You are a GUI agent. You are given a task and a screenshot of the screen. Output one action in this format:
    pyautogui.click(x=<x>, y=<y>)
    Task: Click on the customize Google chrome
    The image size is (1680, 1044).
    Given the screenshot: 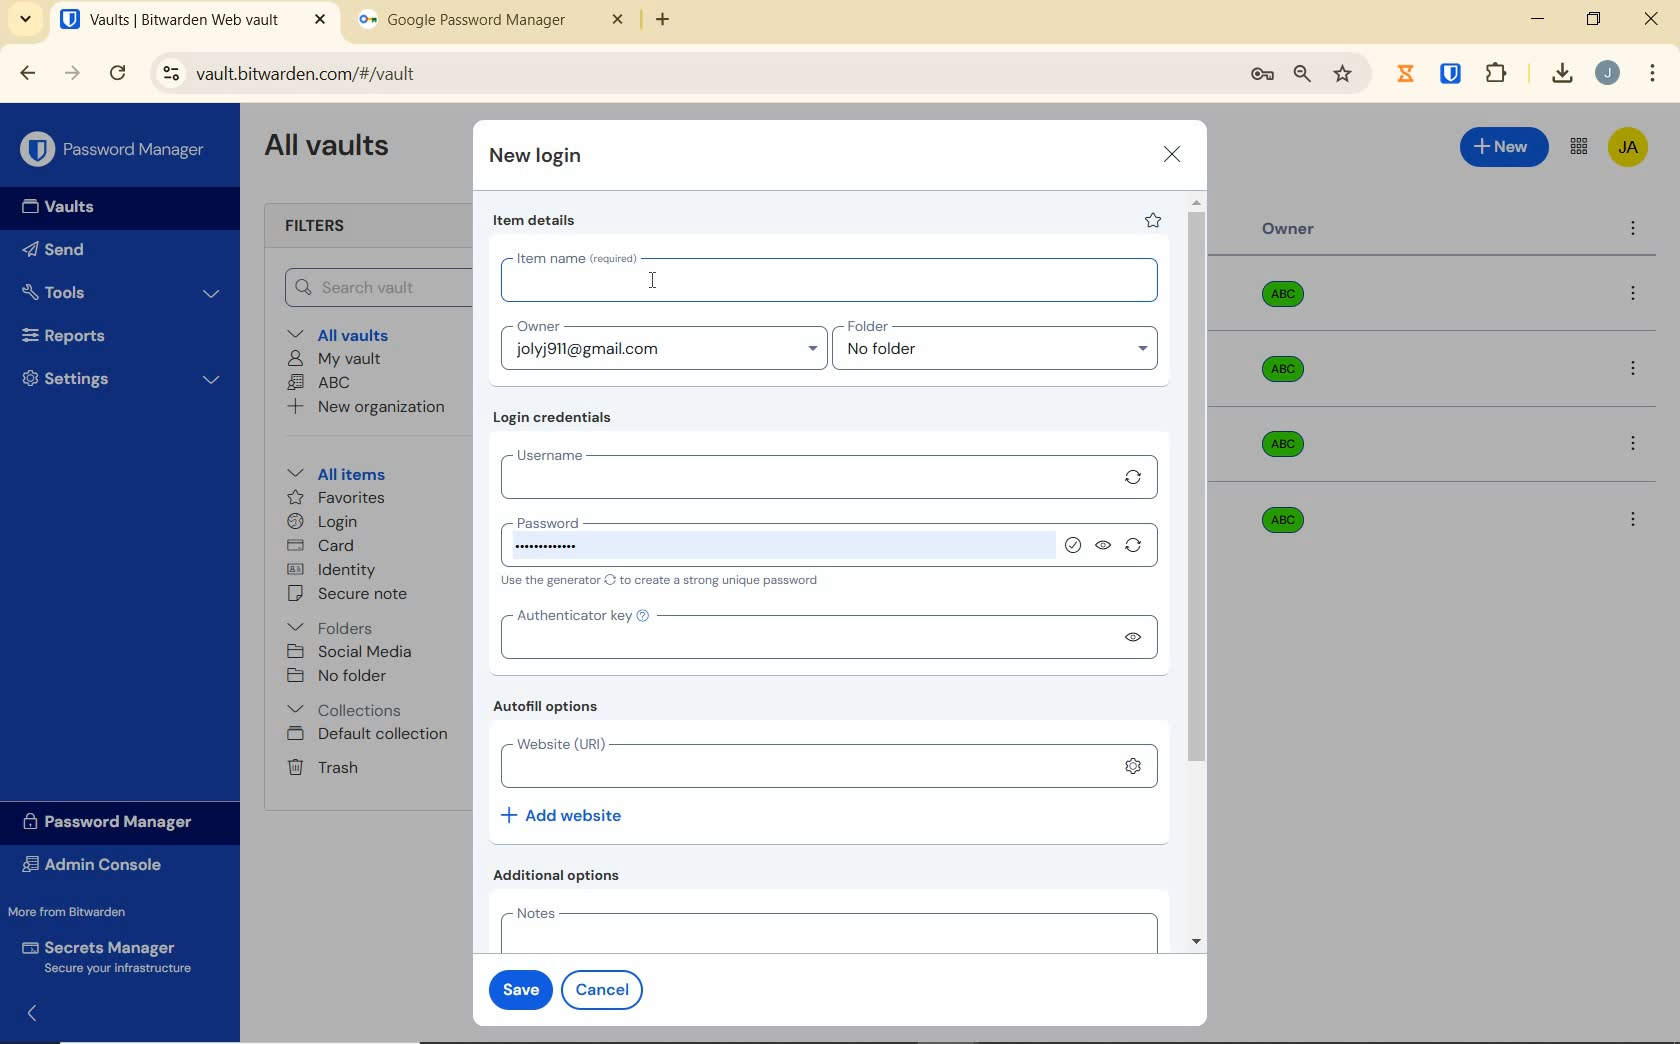 What is the action you would take?
    pyautogui.click(x=1653, y=74)
    